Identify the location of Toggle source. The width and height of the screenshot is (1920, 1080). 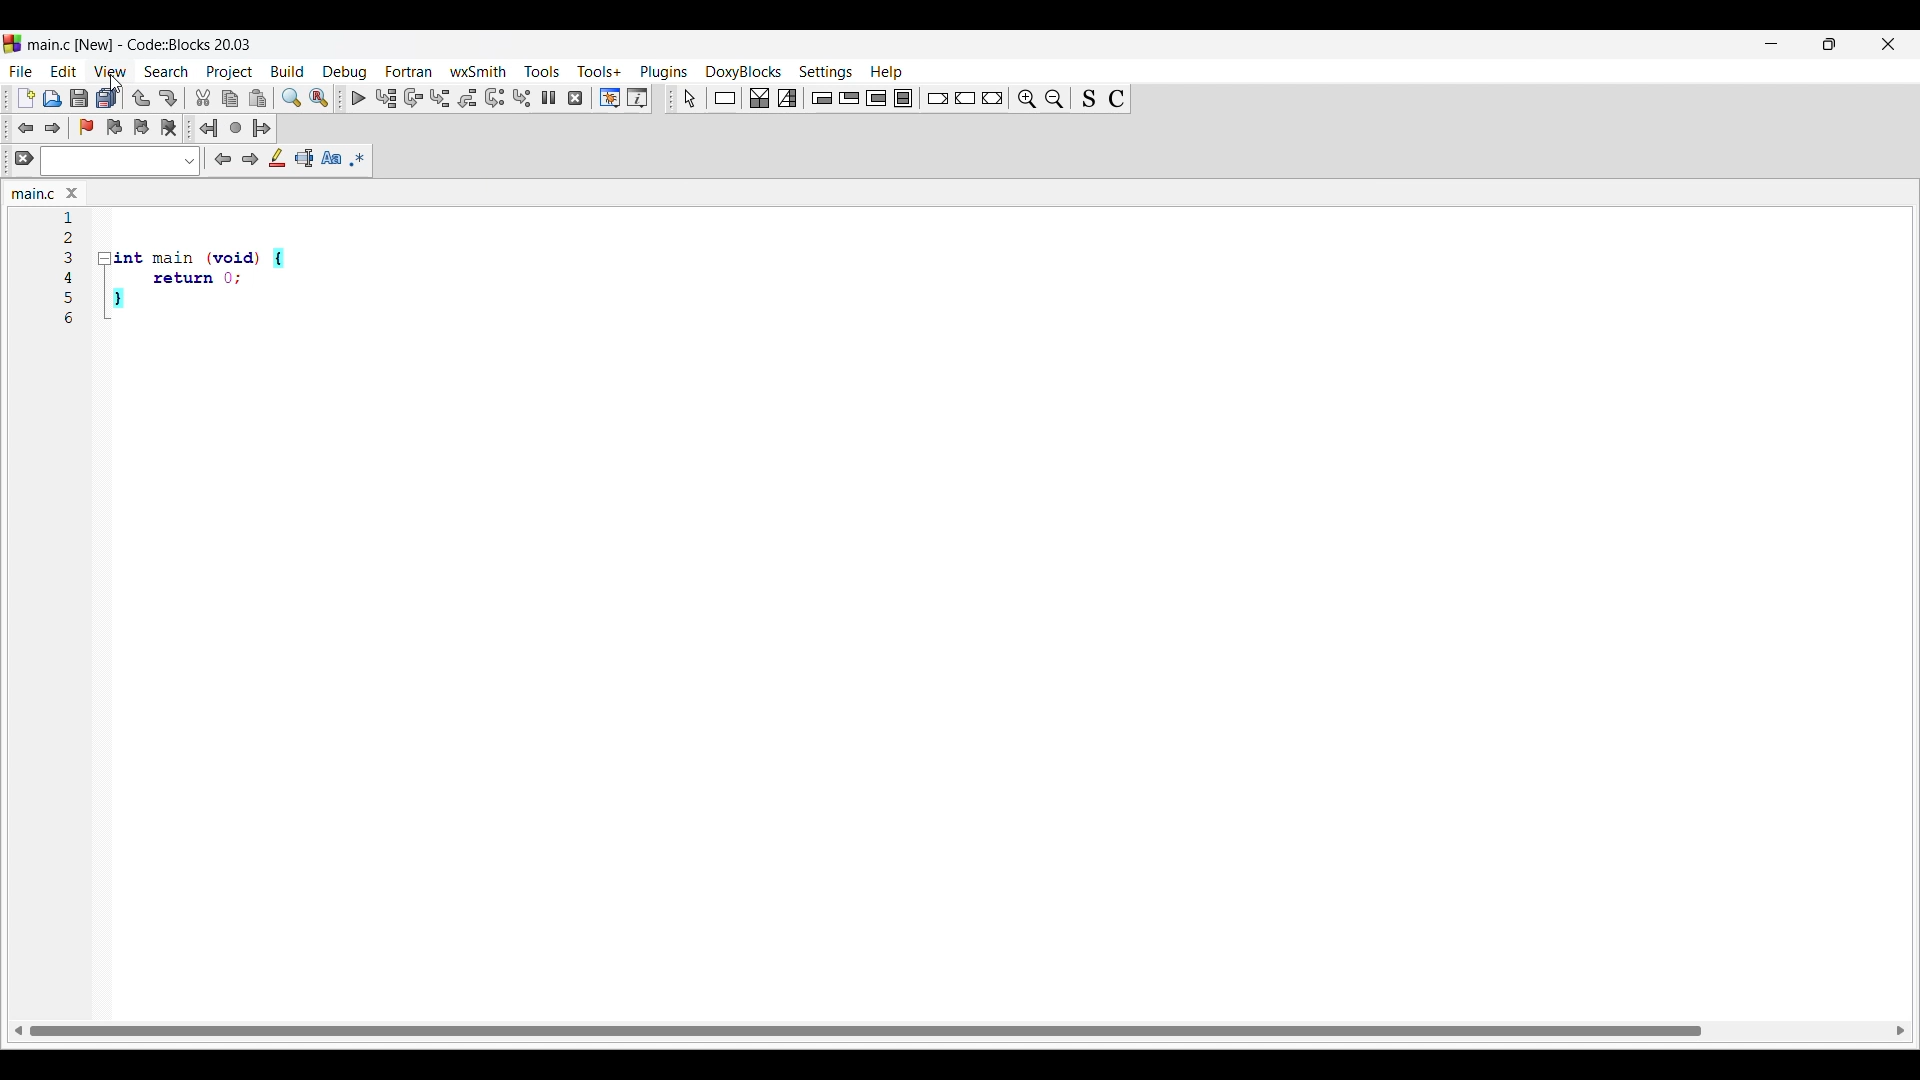
(1089, 98).